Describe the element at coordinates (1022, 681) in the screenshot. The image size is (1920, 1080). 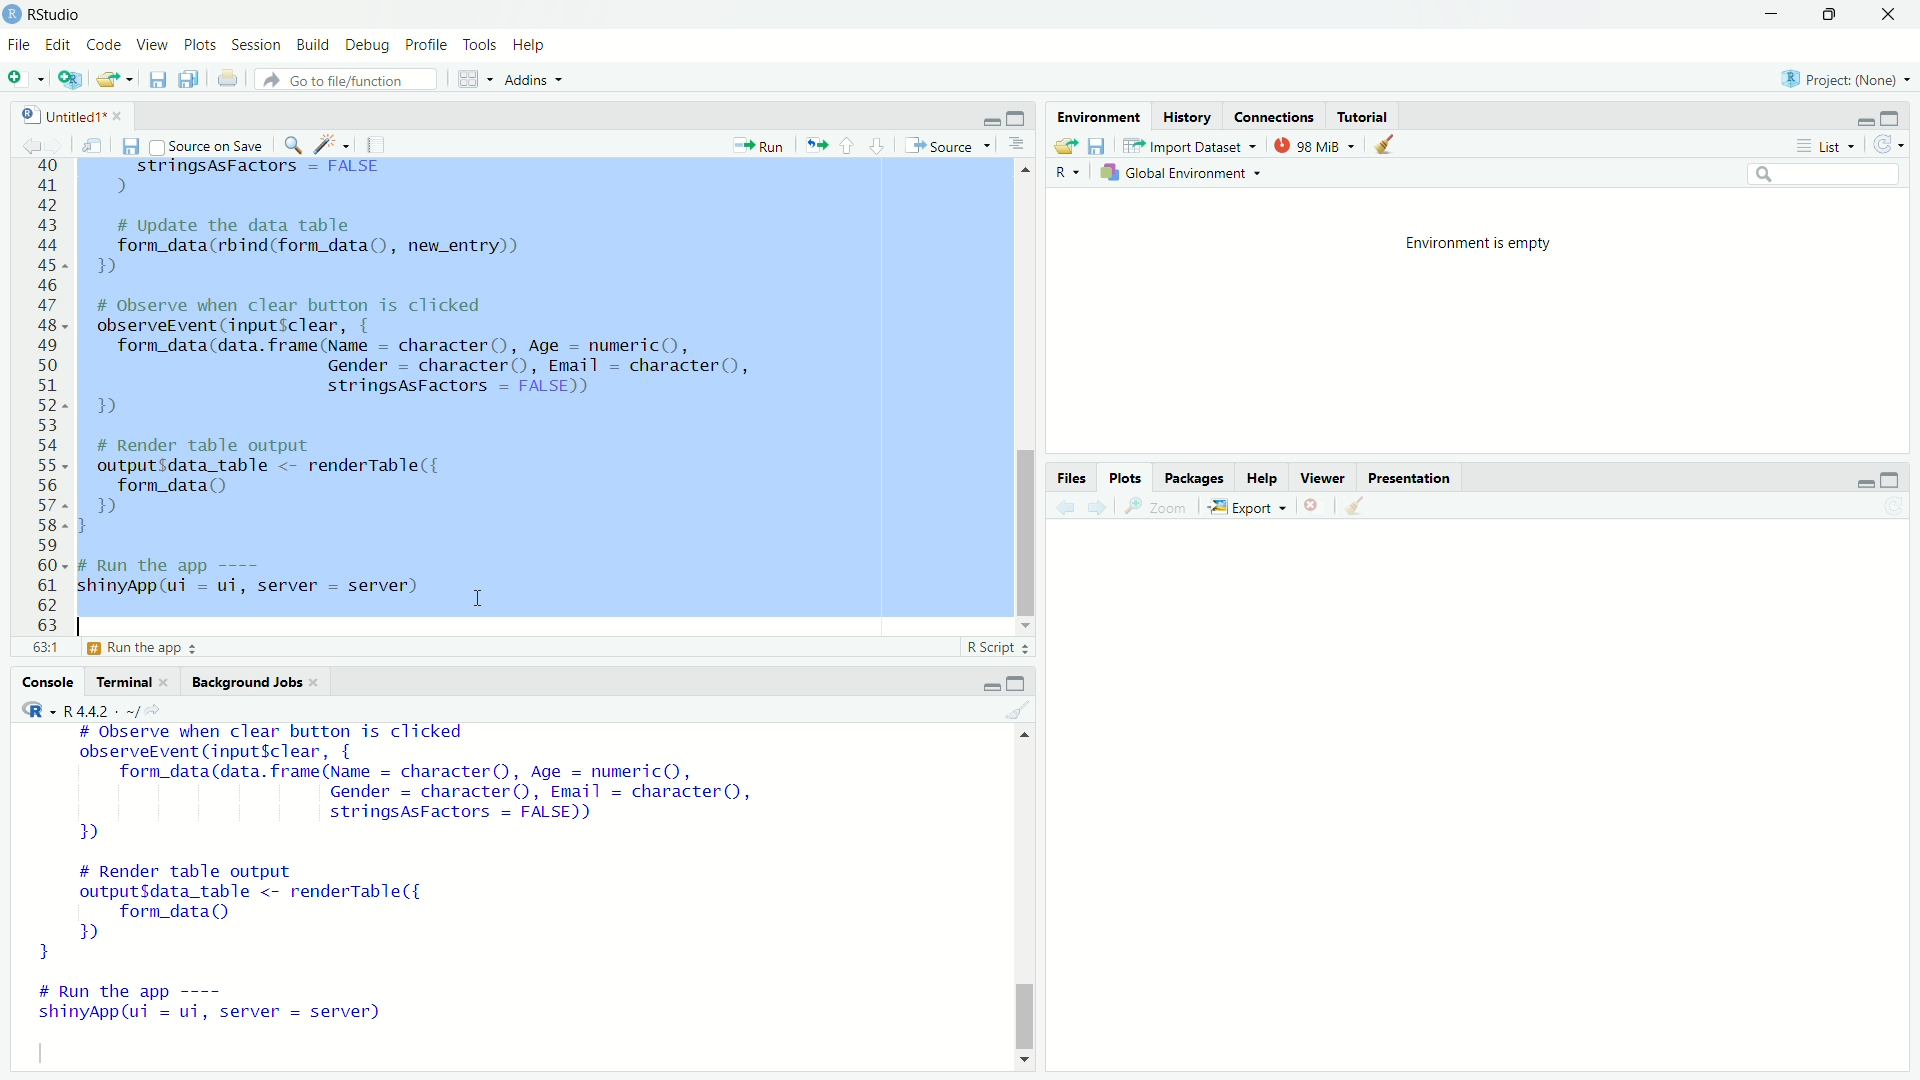
I see `maximize` at that location.